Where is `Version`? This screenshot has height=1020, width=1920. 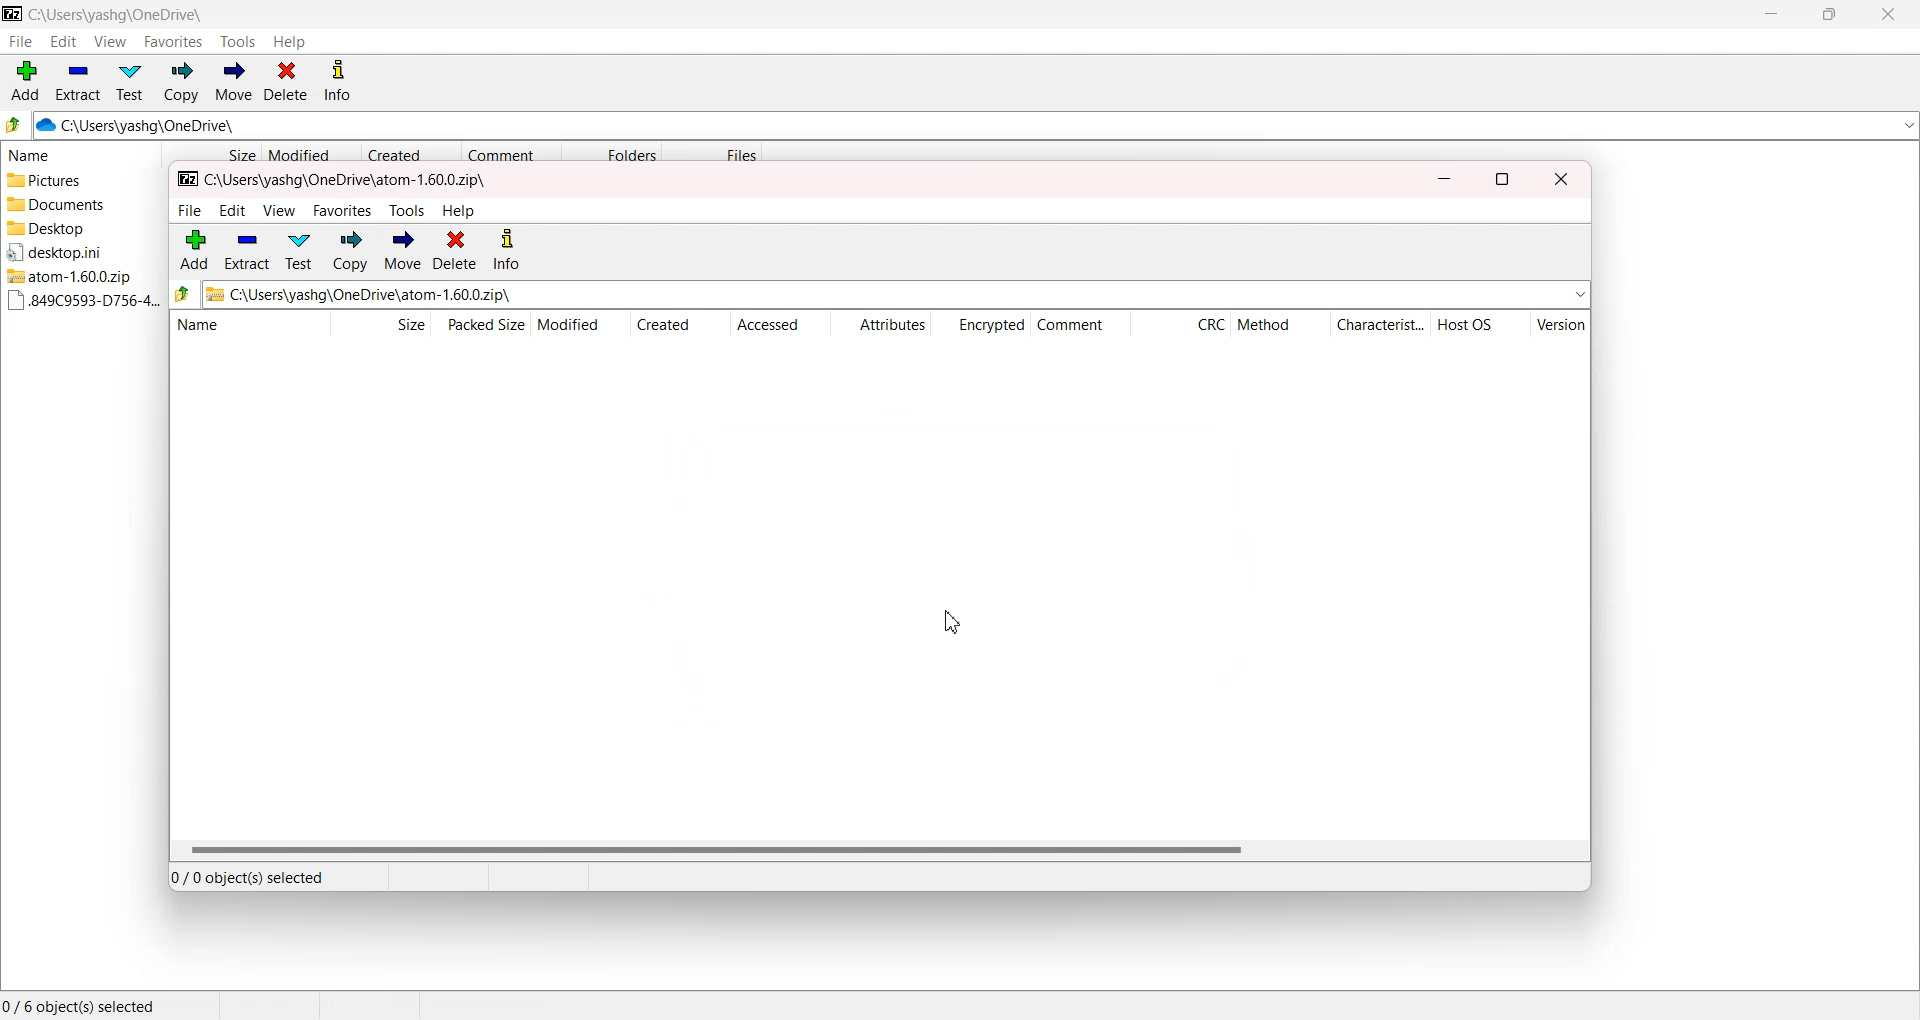
Version is located at coordinates (1560, 327).